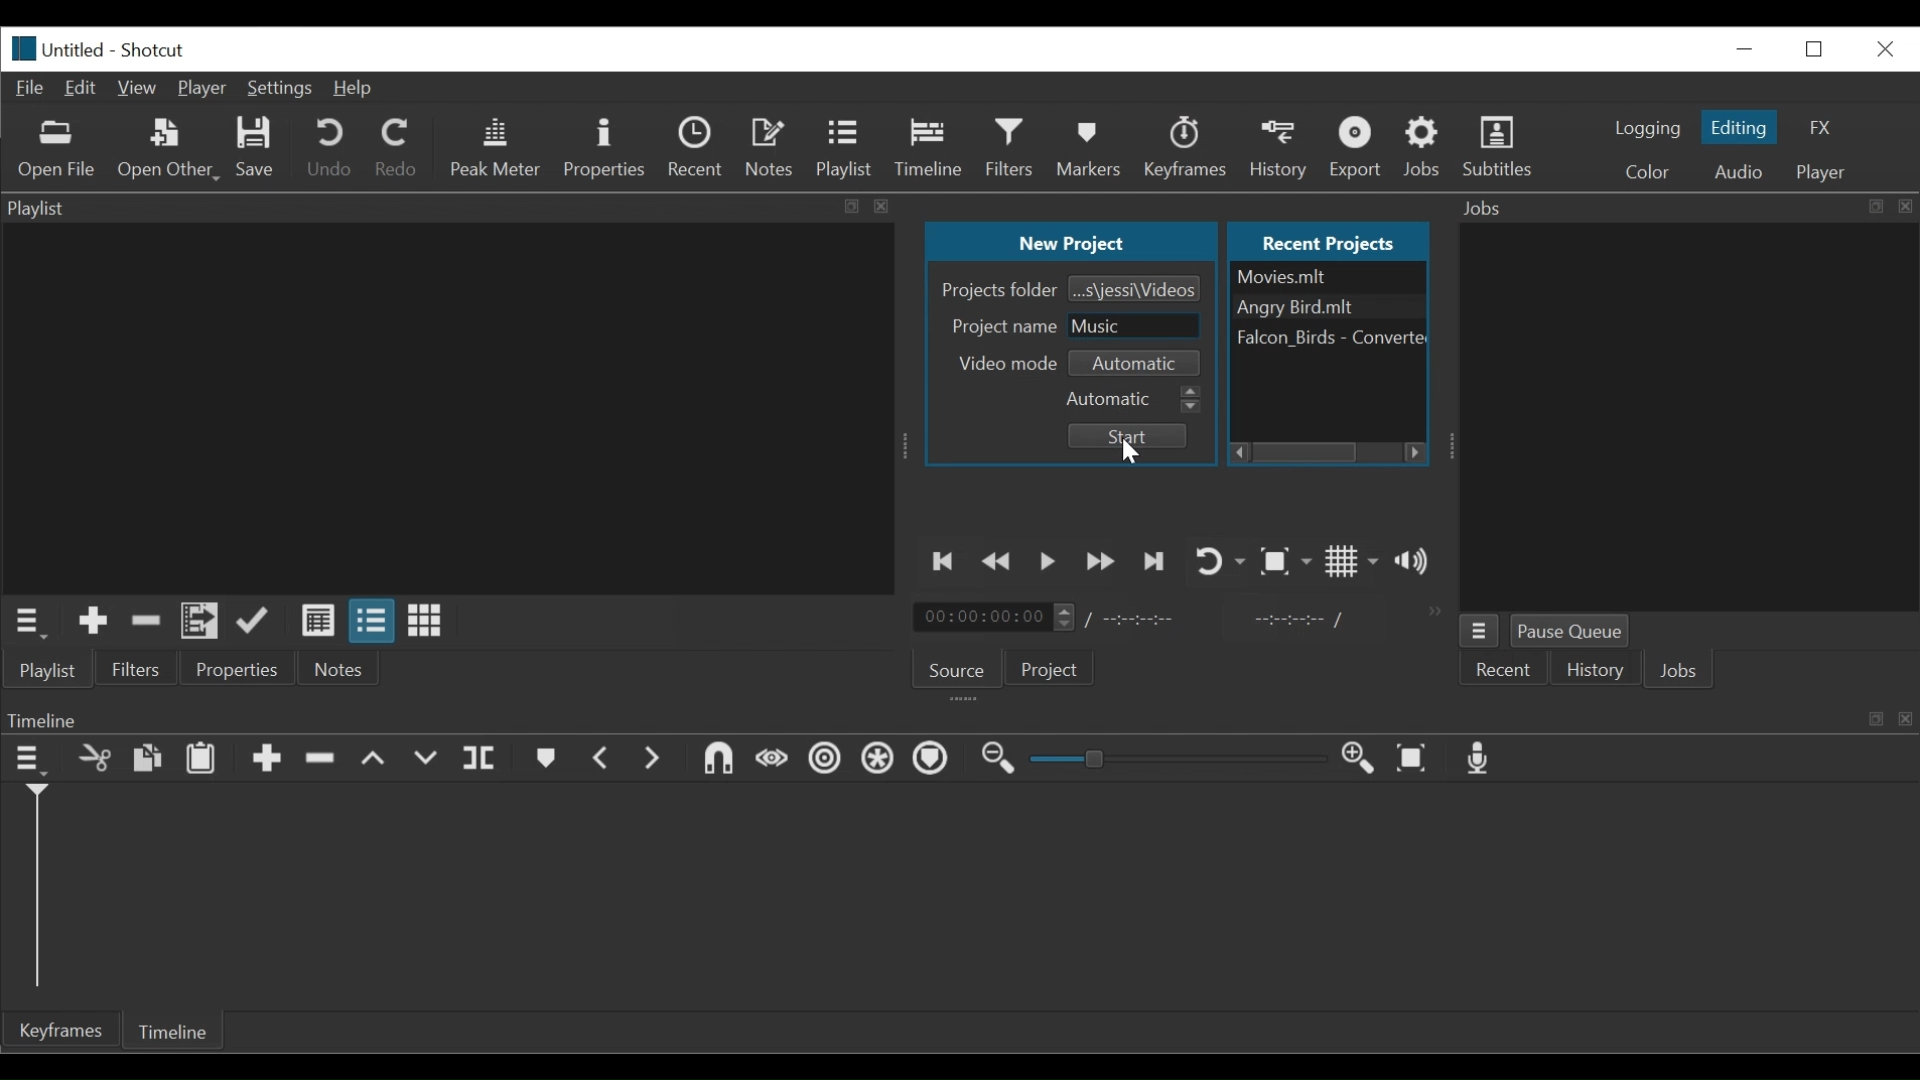 This screenshot has width=1920, height=1080. What do you see at coordinates (1139, 619) in the screenshot?
I see `Total Duration` at bounding box center [1139, 619].